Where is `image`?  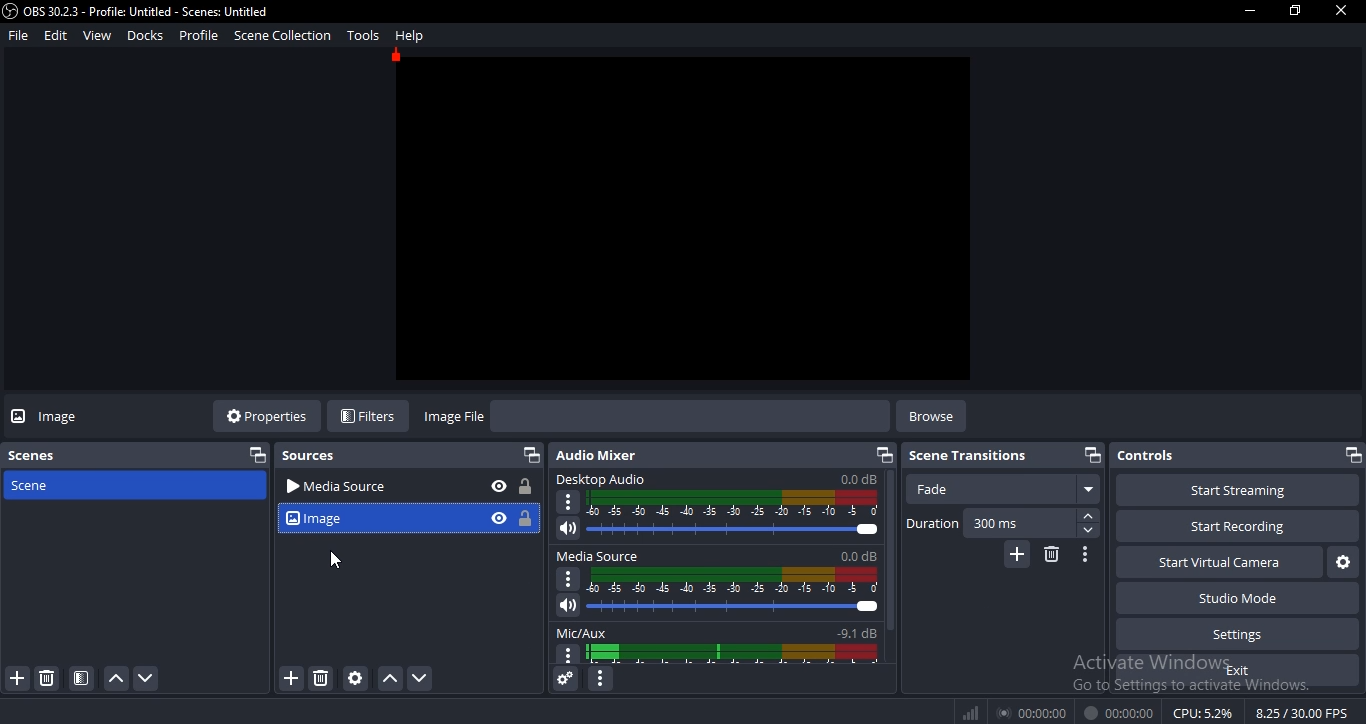 image is located at coordinates (684, 218).